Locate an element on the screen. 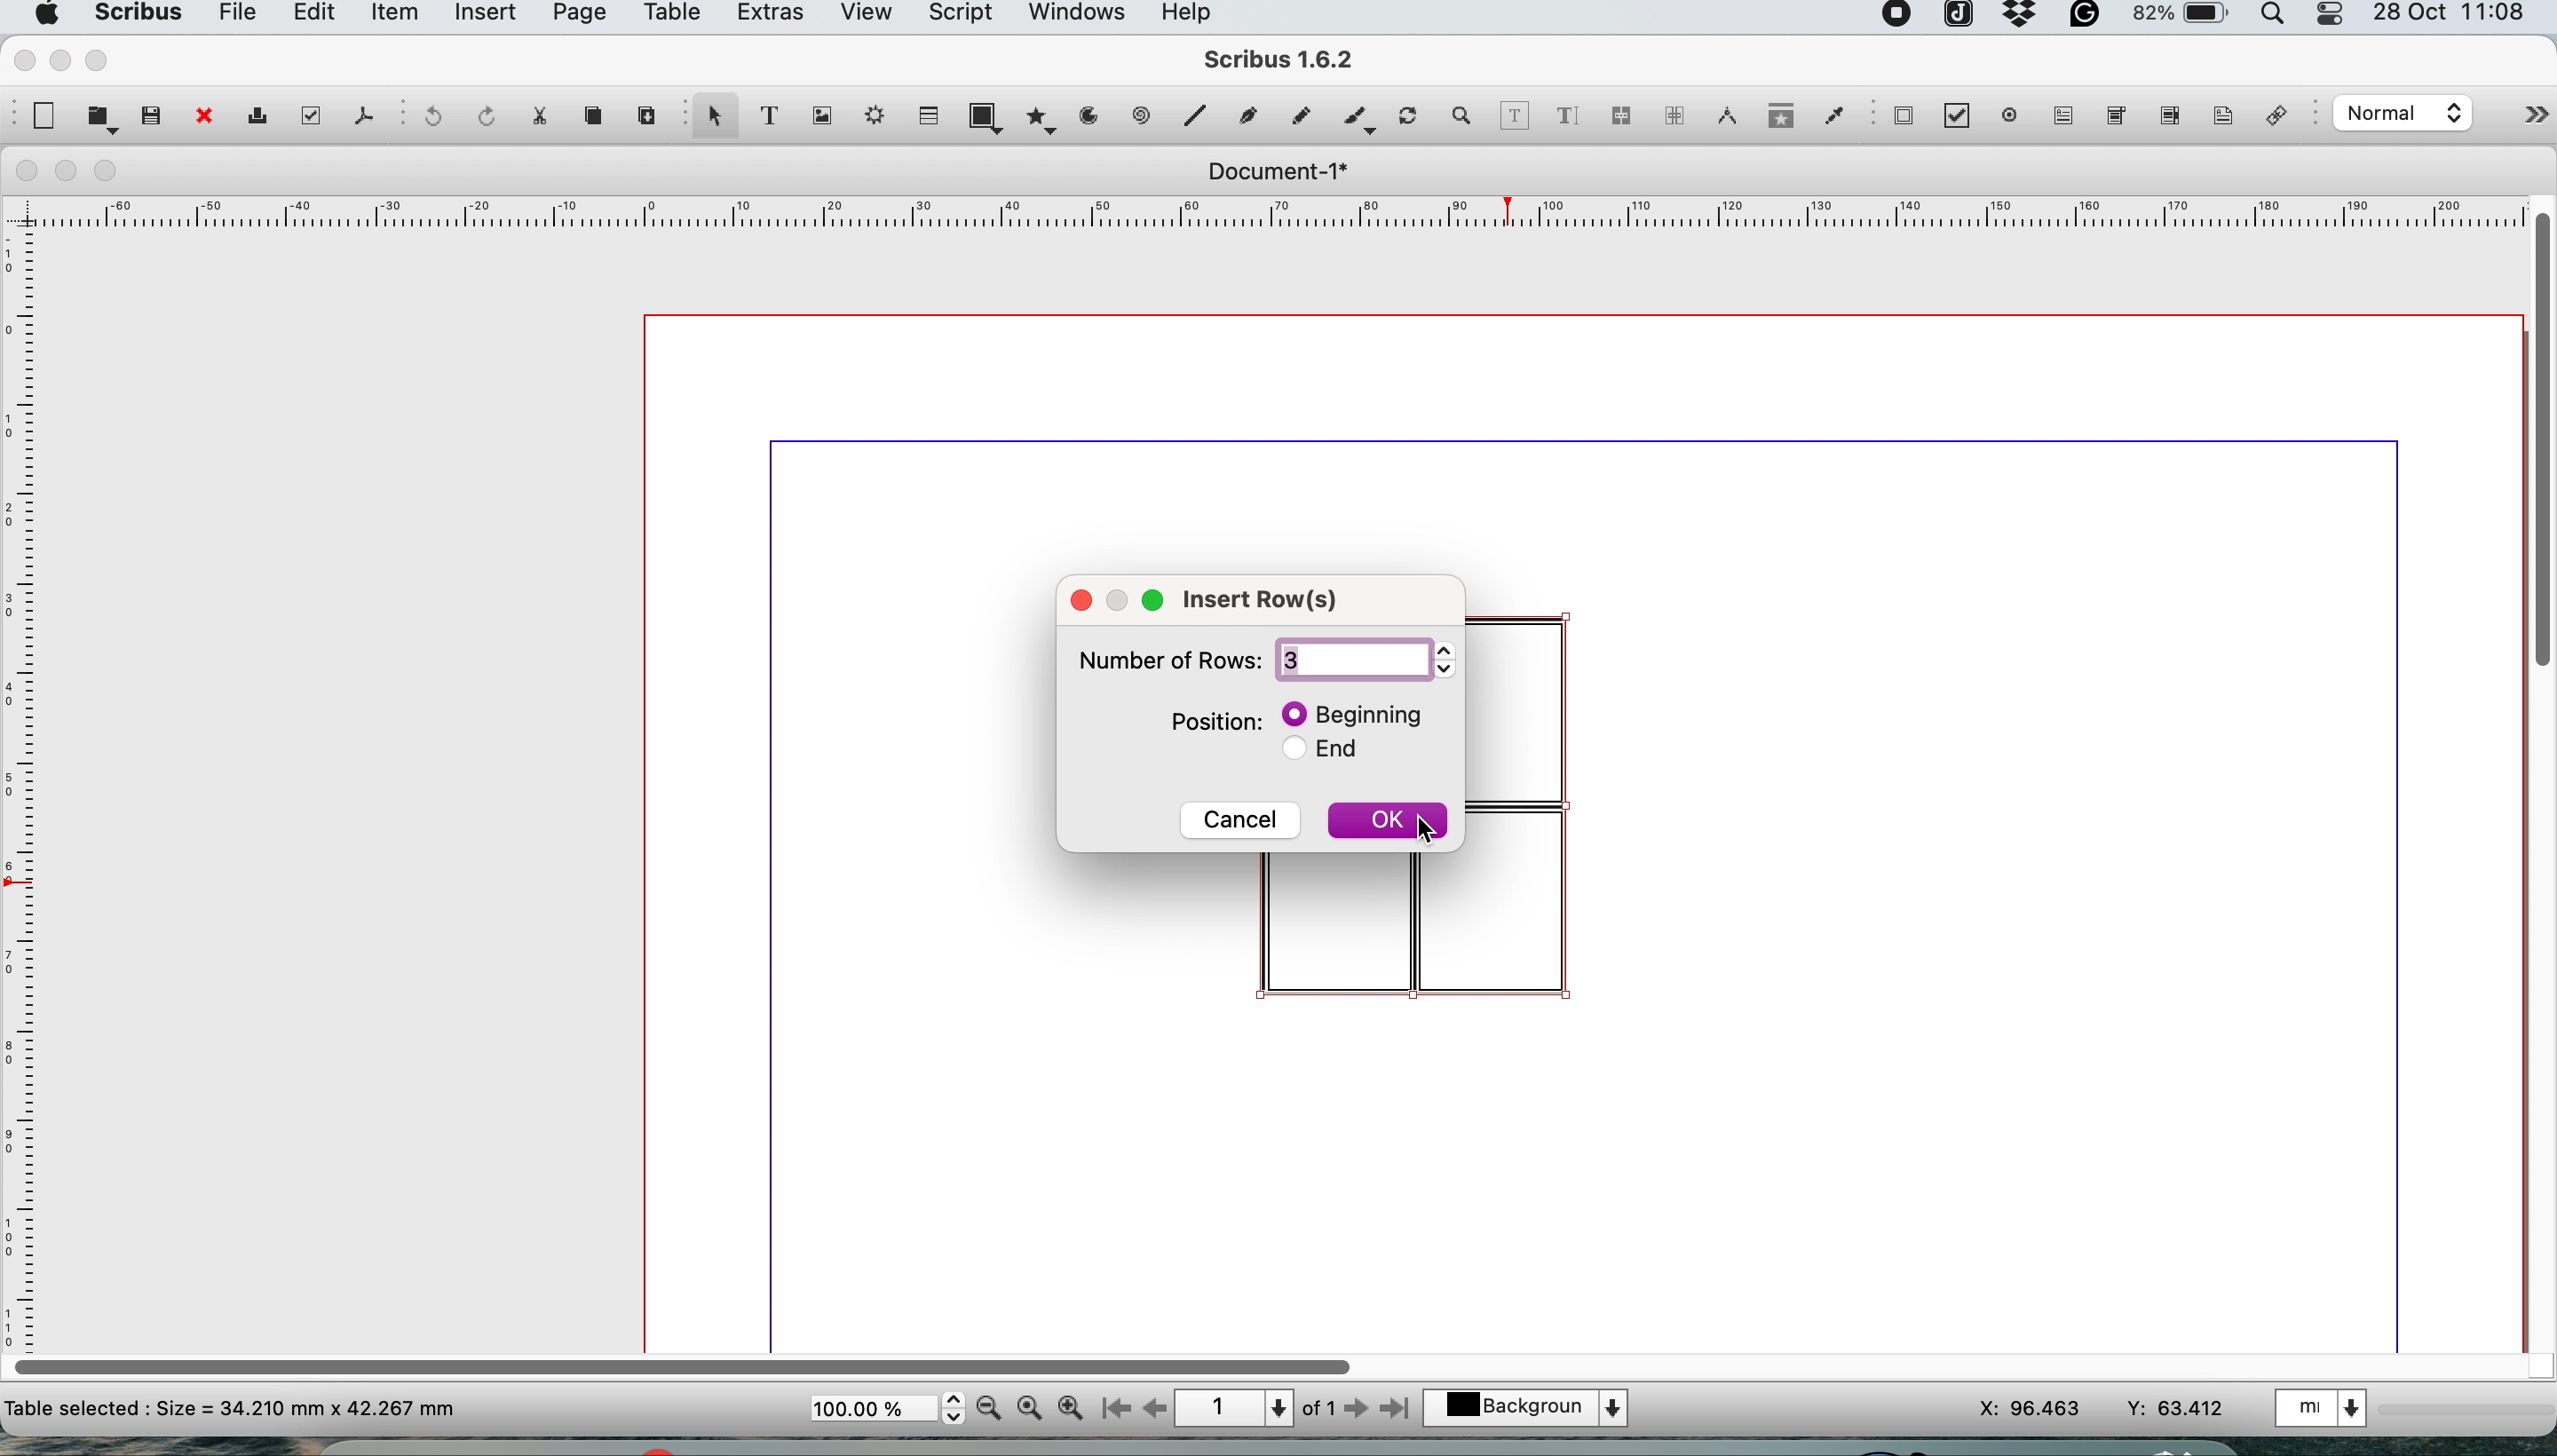  maximise is located at coordinates (102, 59).